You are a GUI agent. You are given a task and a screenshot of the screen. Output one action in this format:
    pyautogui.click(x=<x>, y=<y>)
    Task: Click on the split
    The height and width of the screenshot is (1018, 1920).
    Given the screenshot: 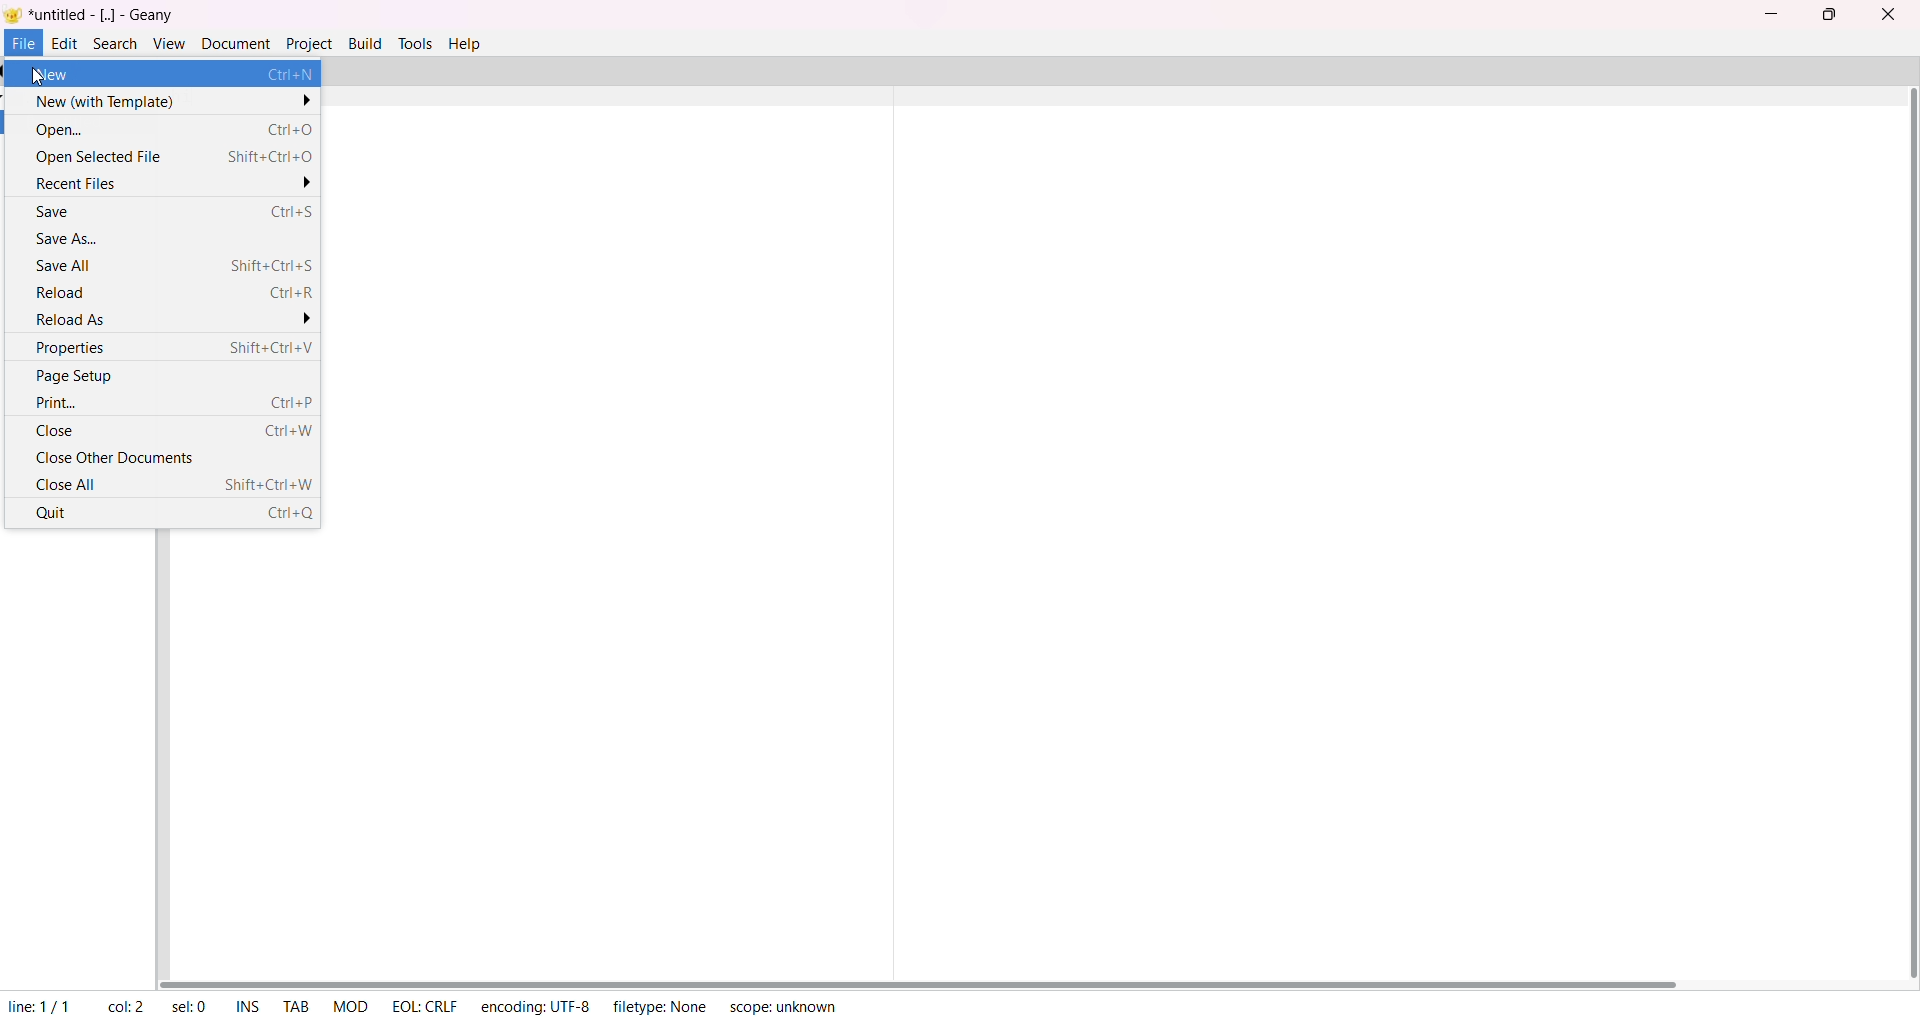 What is the action you would take?
    pyautogui.click(x=896, y=518)
    